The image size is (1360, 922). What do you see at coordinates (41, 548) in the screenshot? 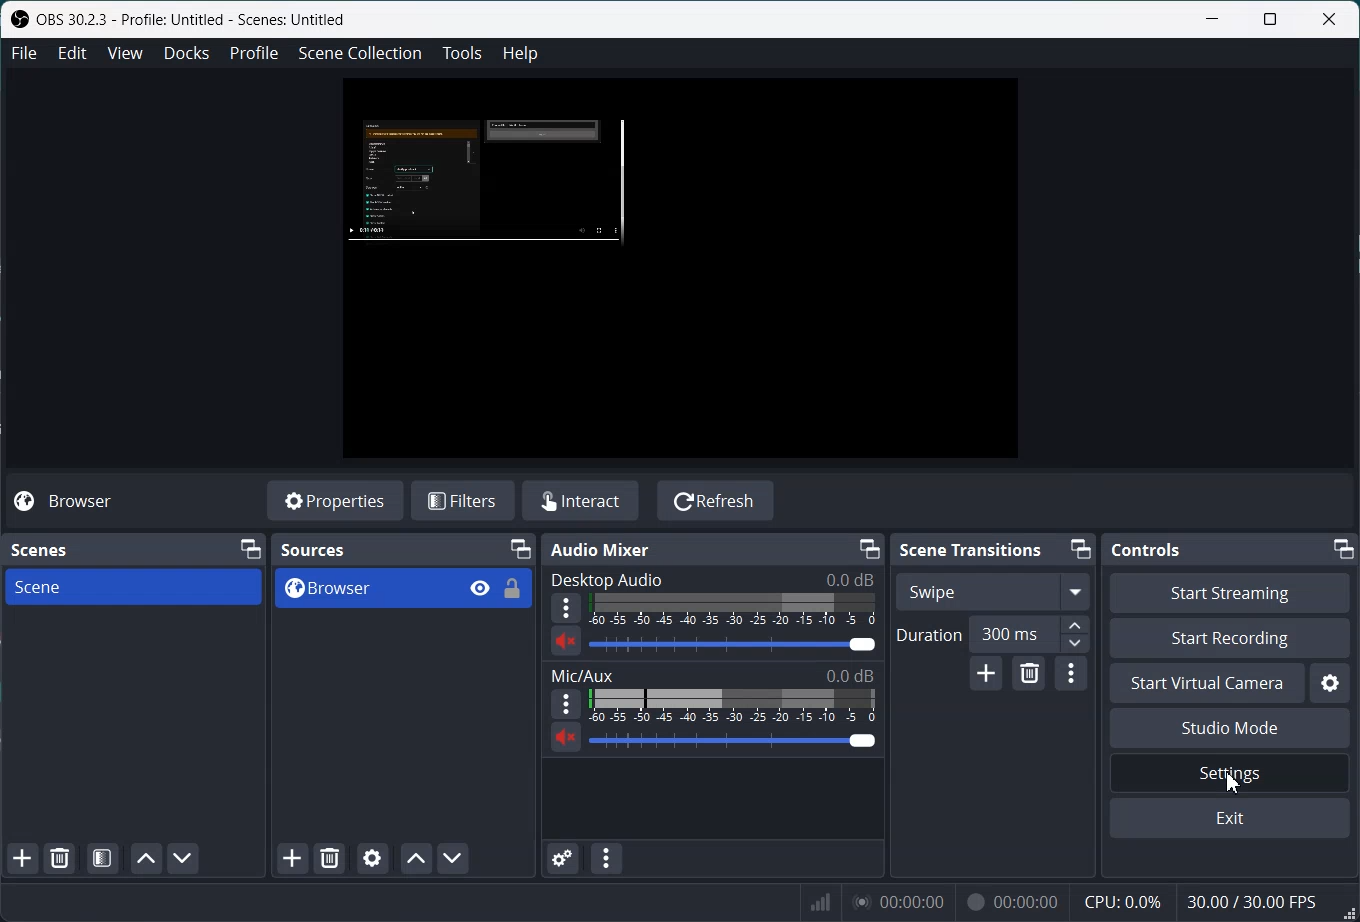
I see `Scenes` at bounding box center [41, 548].